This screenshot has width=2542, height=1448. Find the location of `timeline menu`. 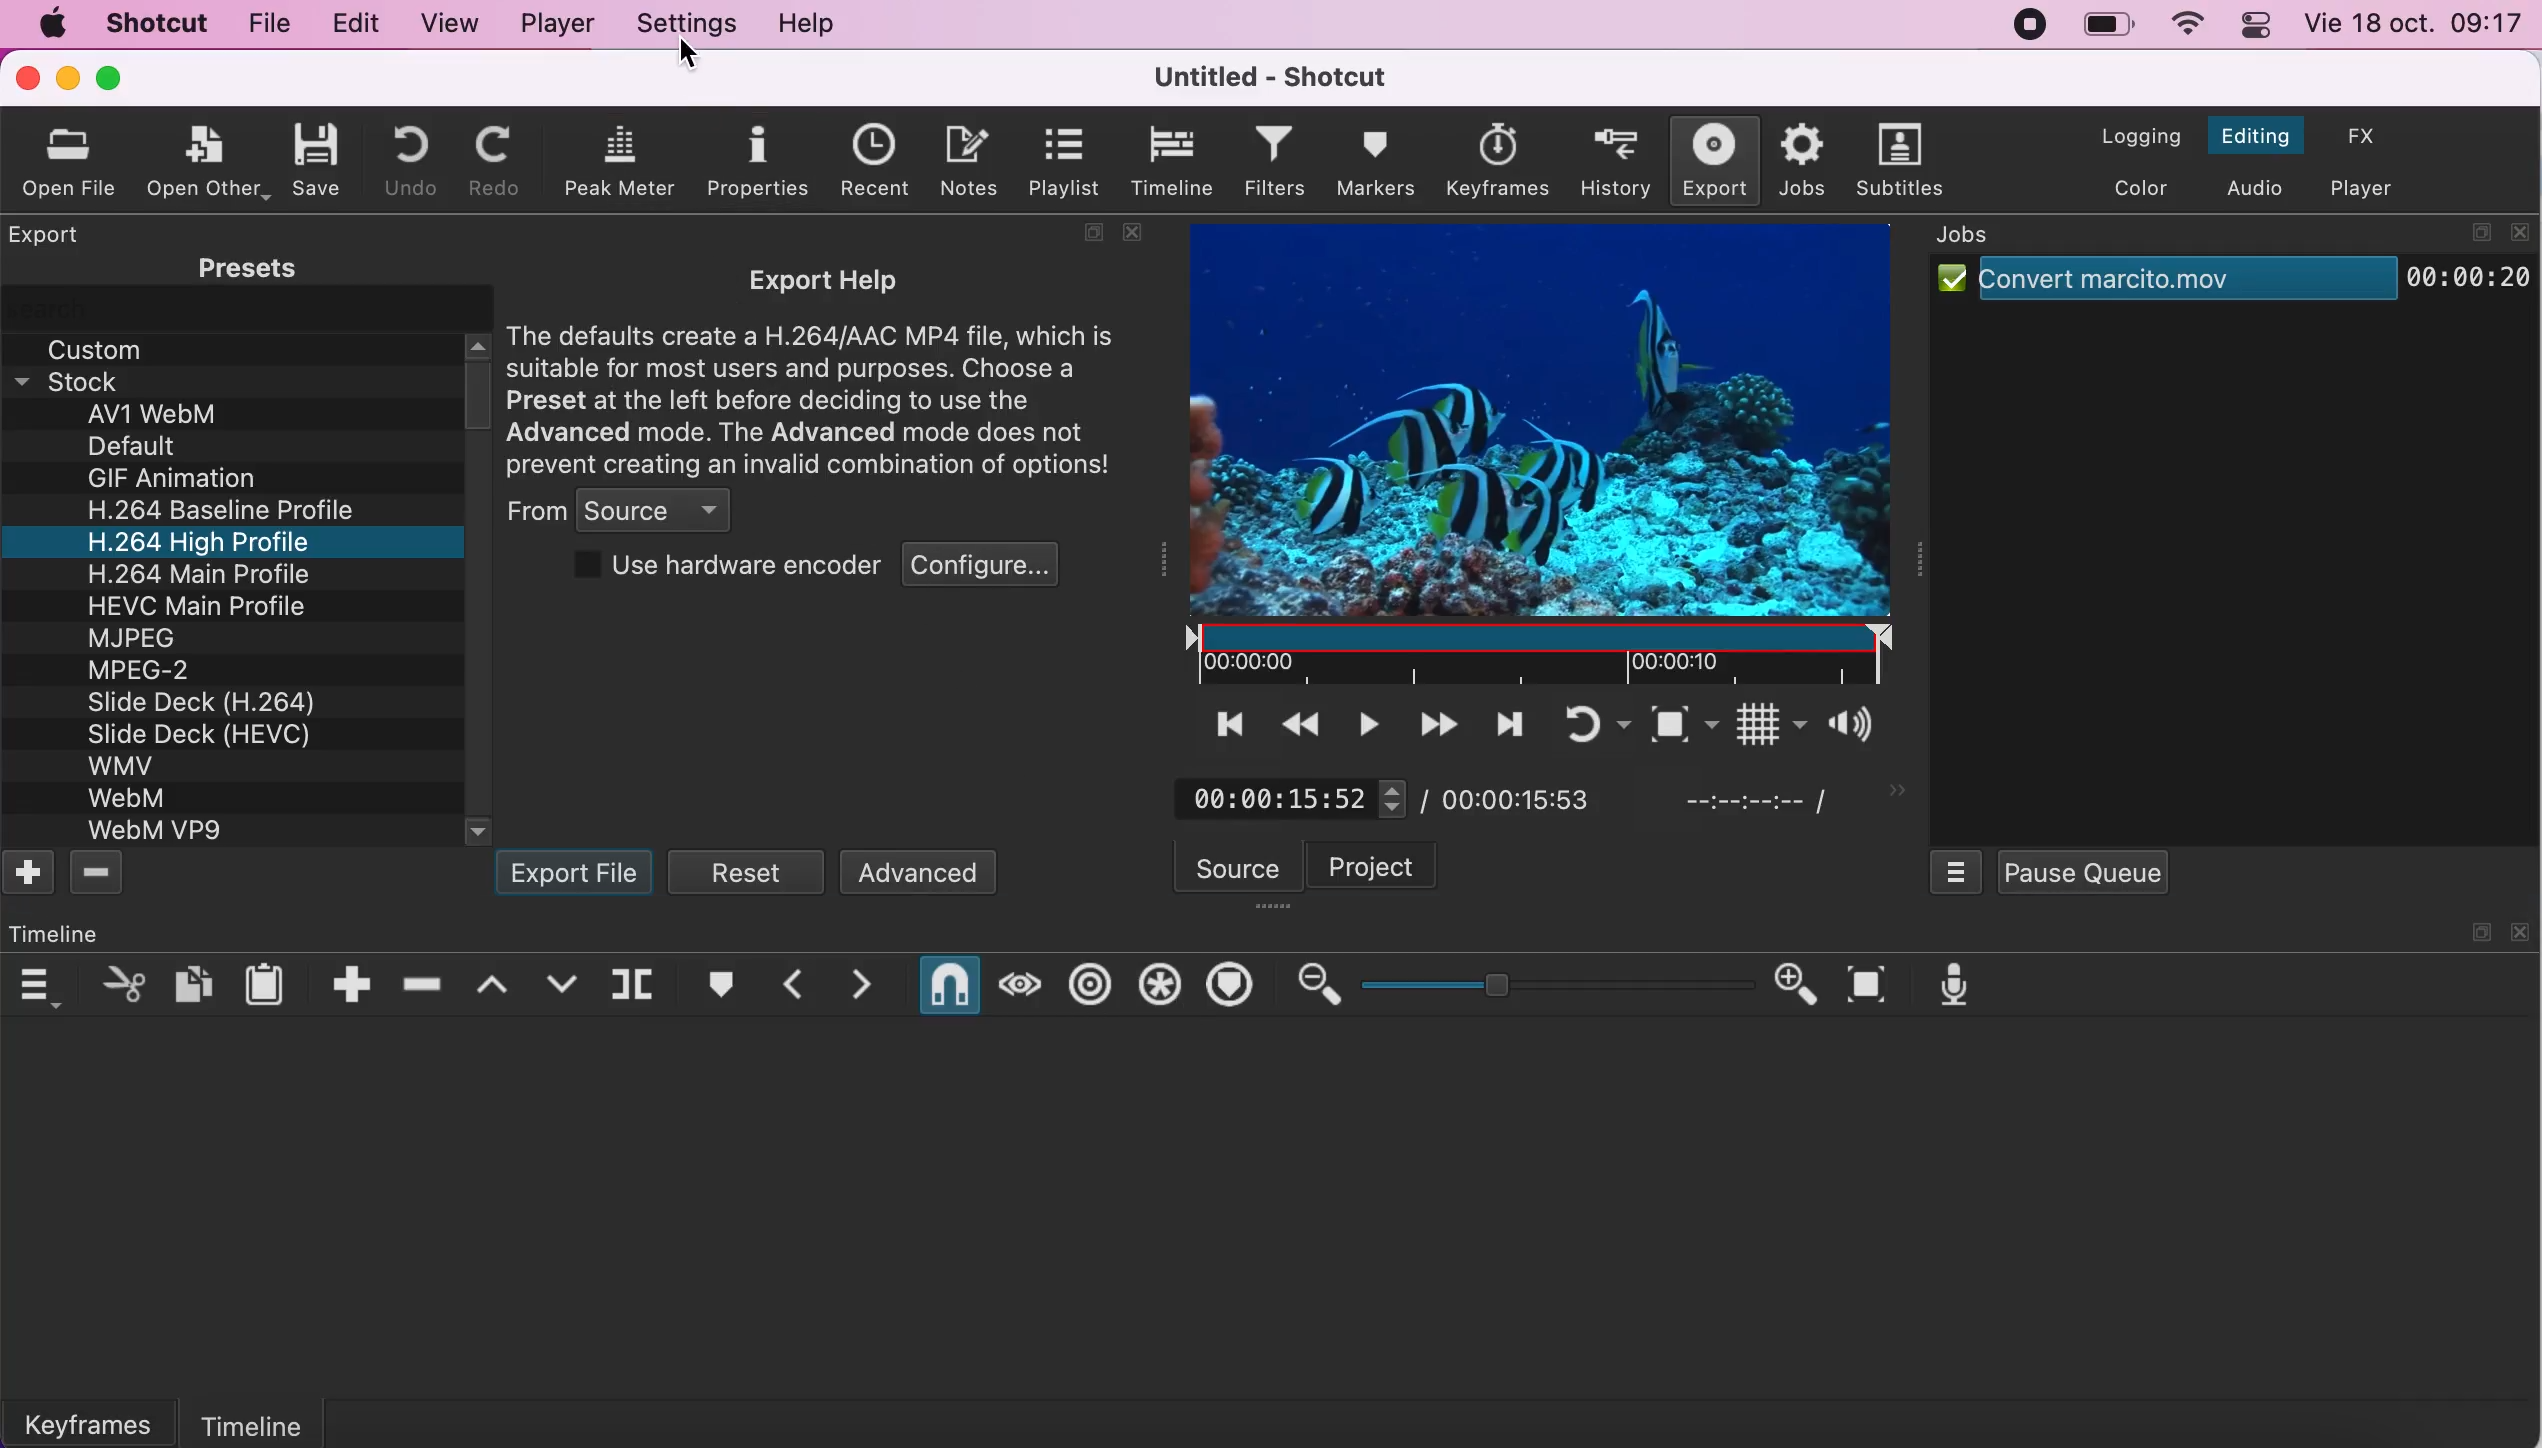

timeline menu is located at coordinates (35, 986).